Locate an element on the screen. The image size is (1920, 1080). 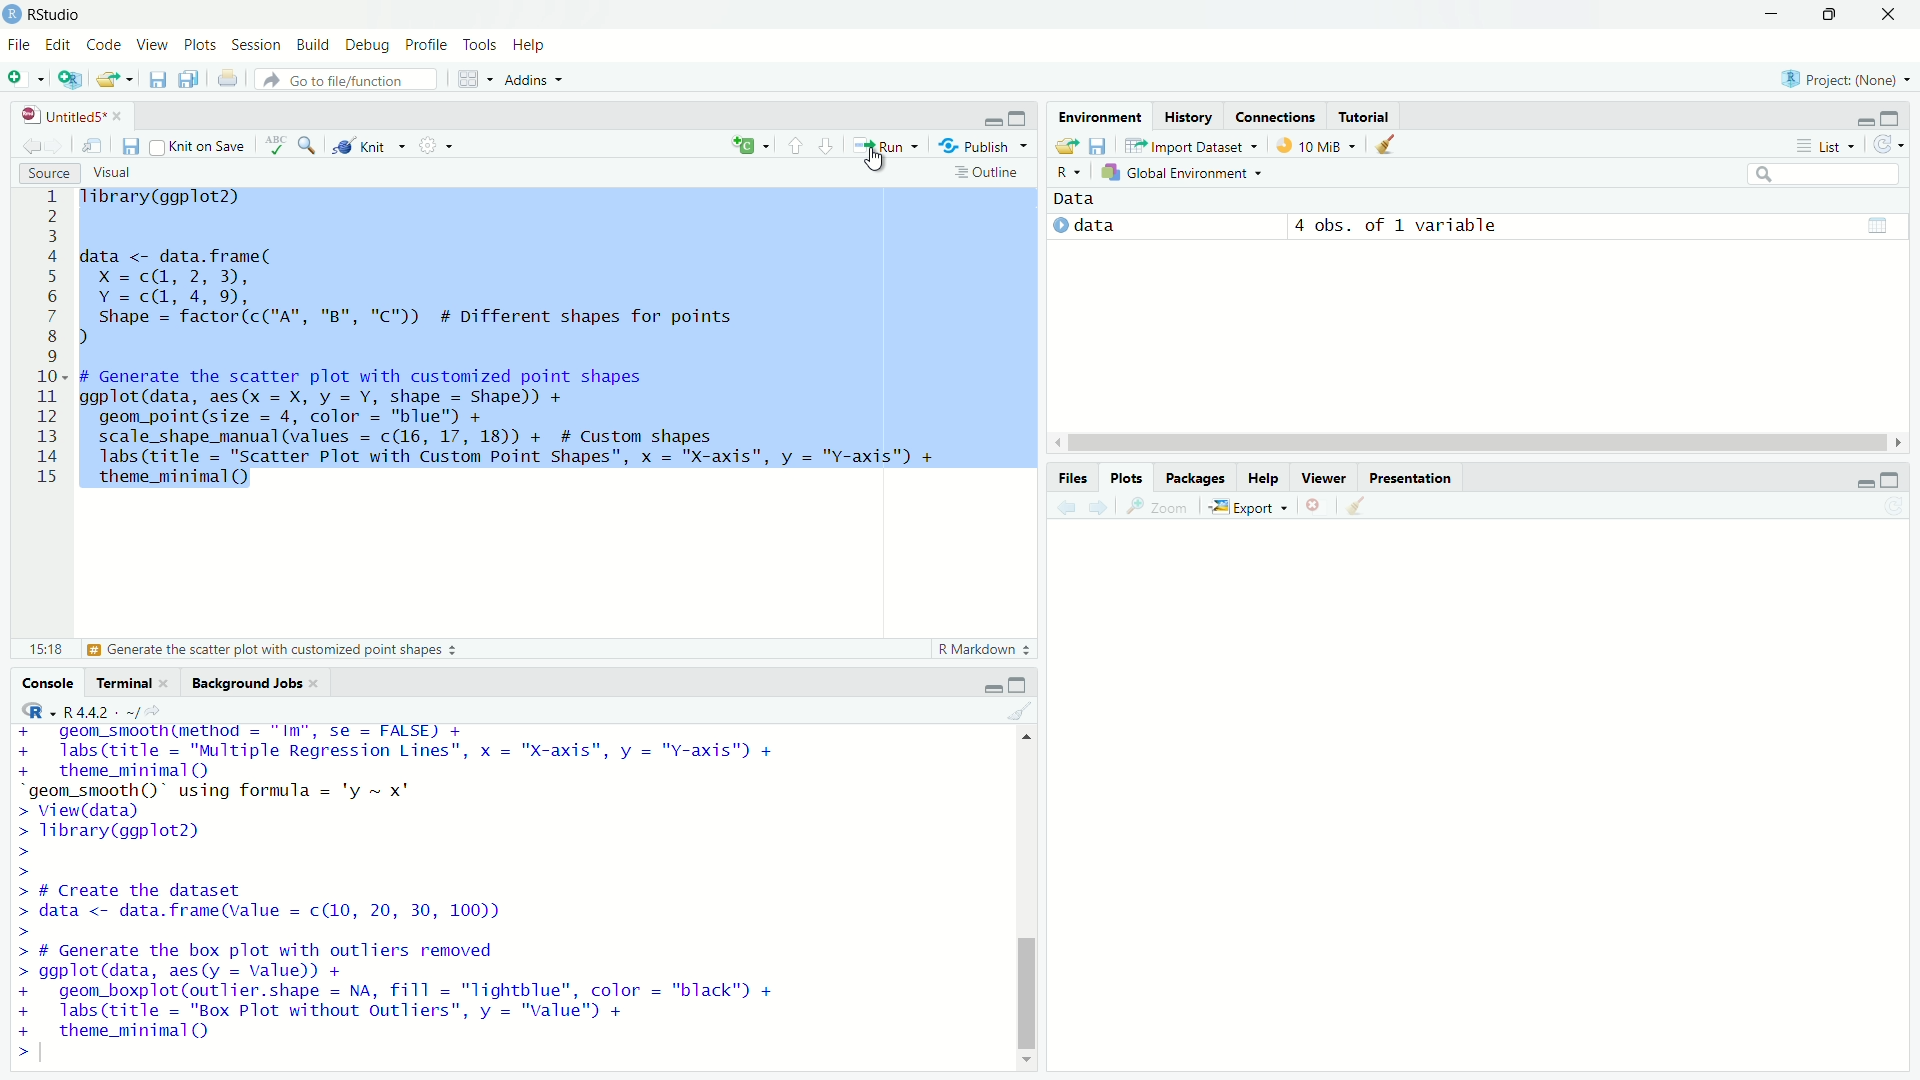
Import Dataset is located at coordinates (1191, 146).